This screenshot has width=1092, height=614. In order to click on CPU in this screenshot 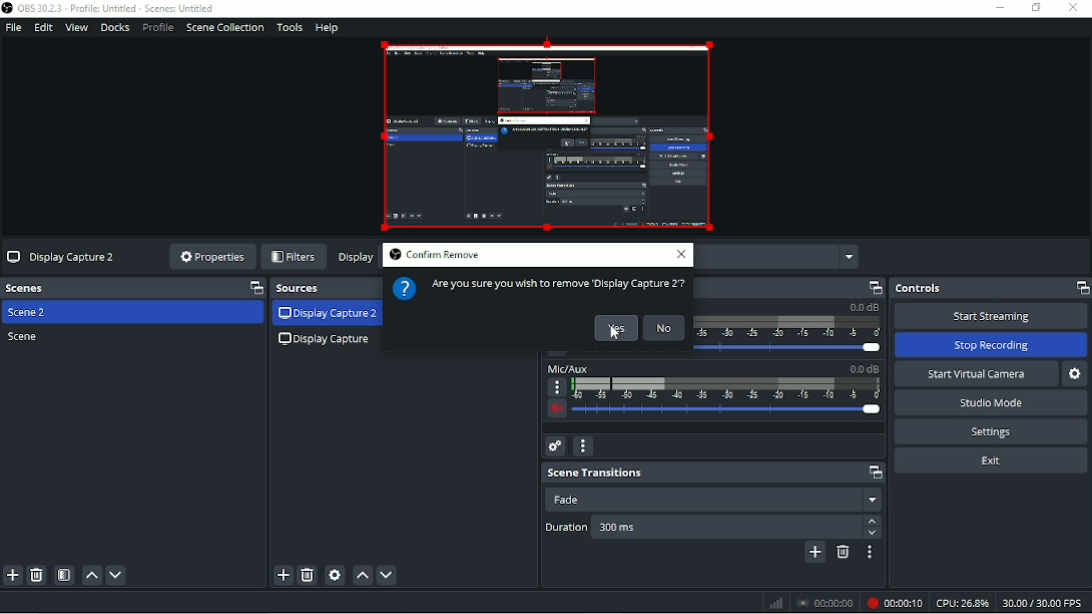, I will do `click(962, 602)`.